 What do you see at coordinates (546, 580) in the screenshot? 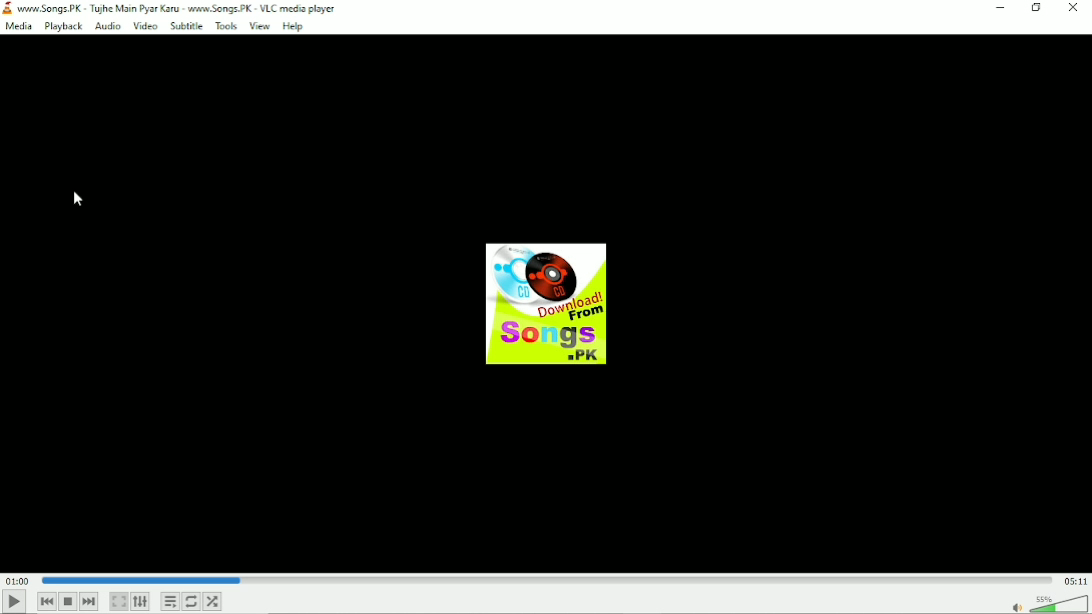
I see `Play duration` at bounding box center [546, 580].